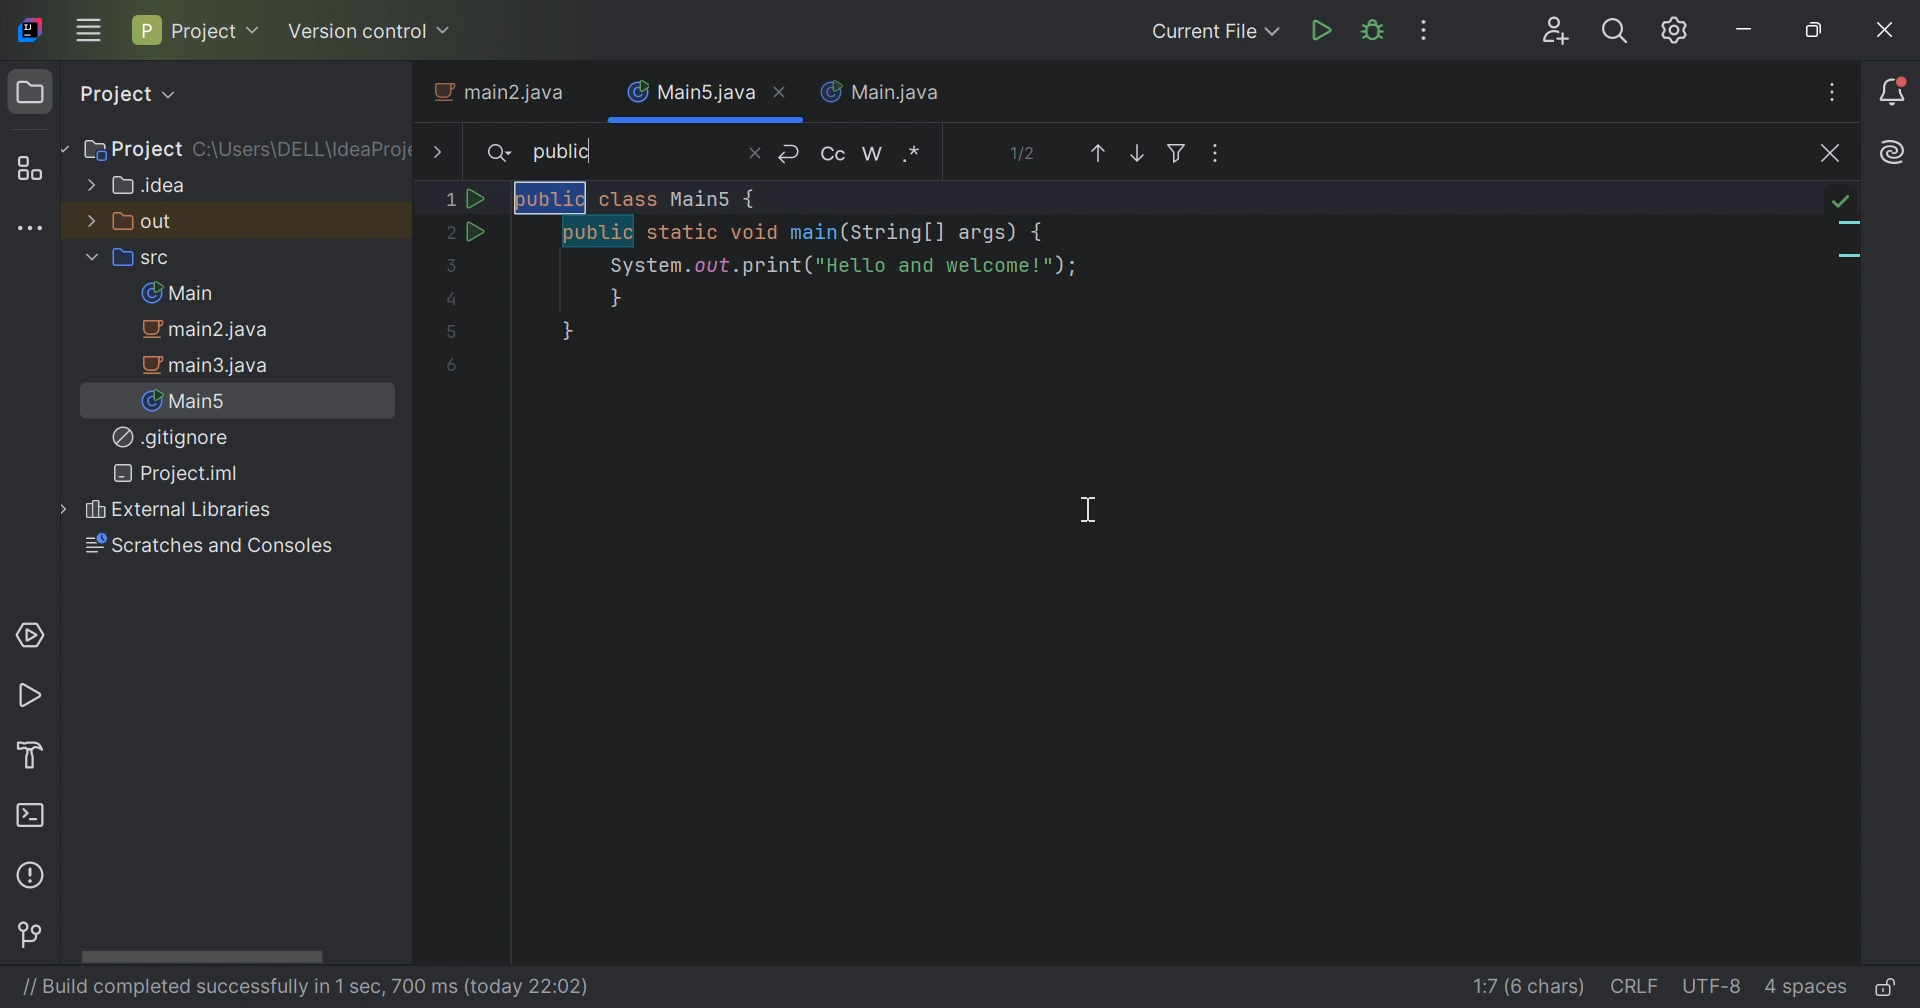 The image size is (1920, 1008). What do you see at coordinates (802, 267) in the screenshot?
I see `java program to print "Hello and Welcome" with highlighted word` at bounding box center [802, 267].